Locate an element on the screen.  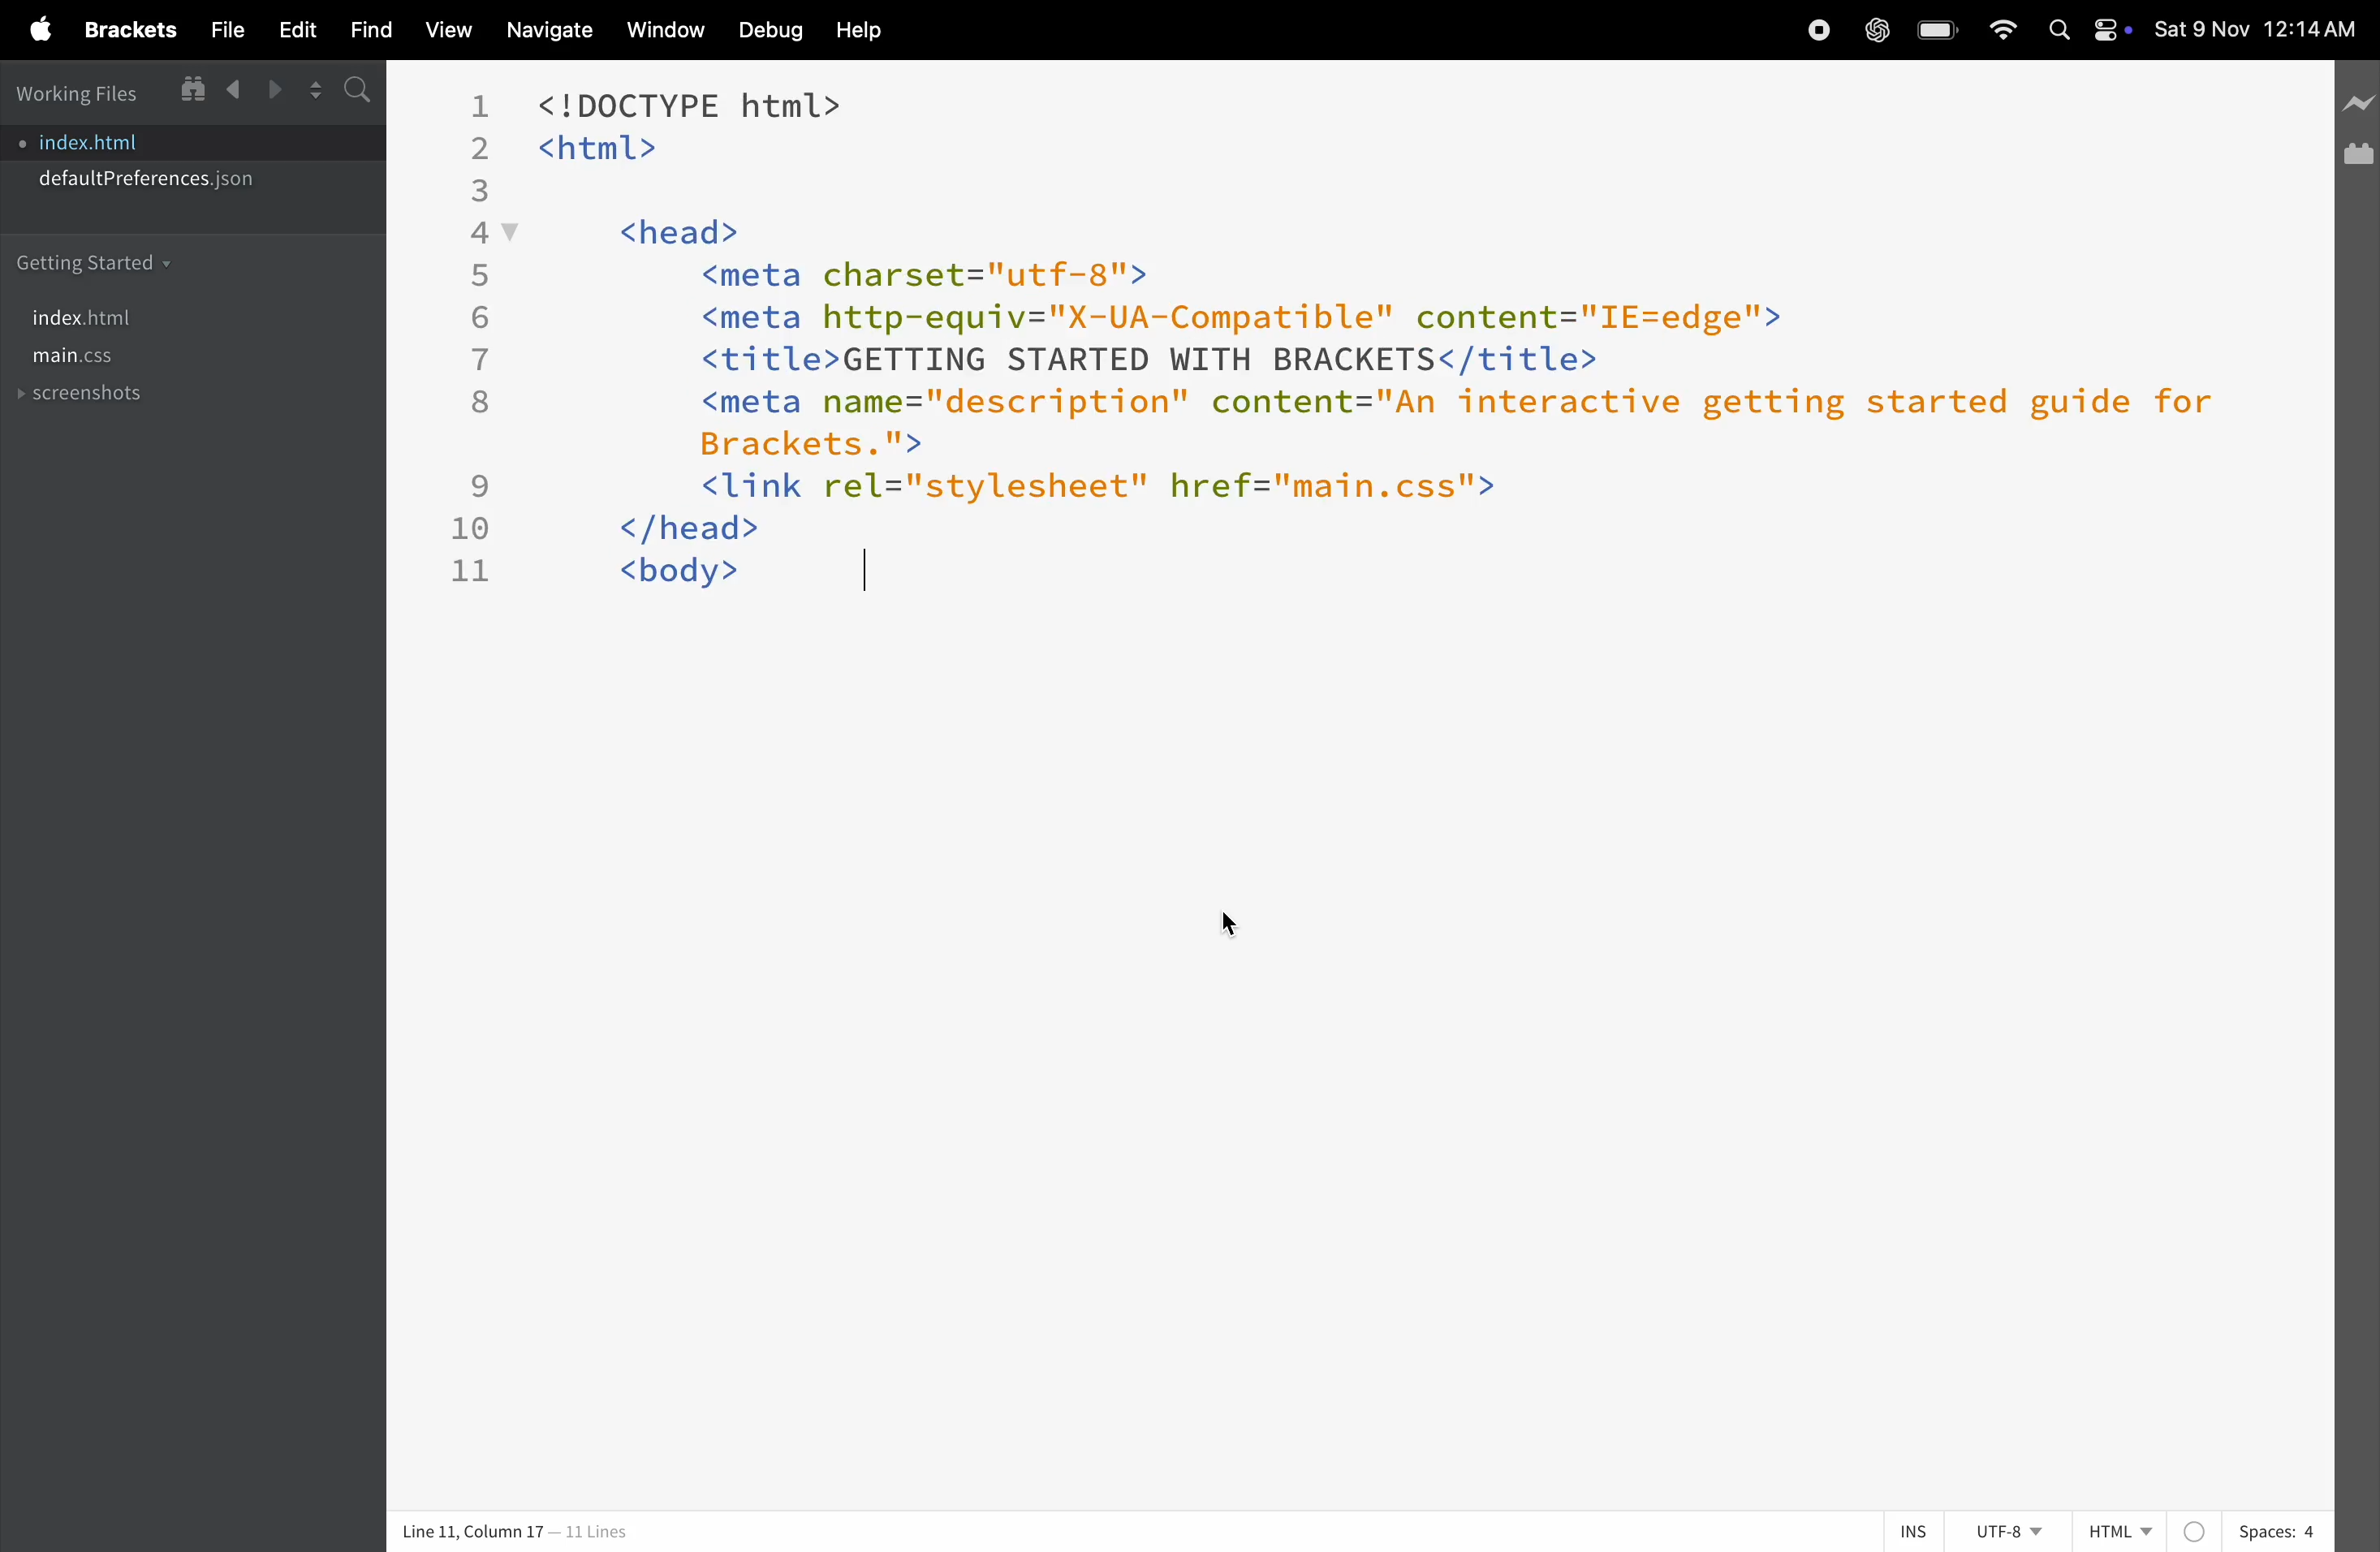
forward is located at coordinates (277, 91).